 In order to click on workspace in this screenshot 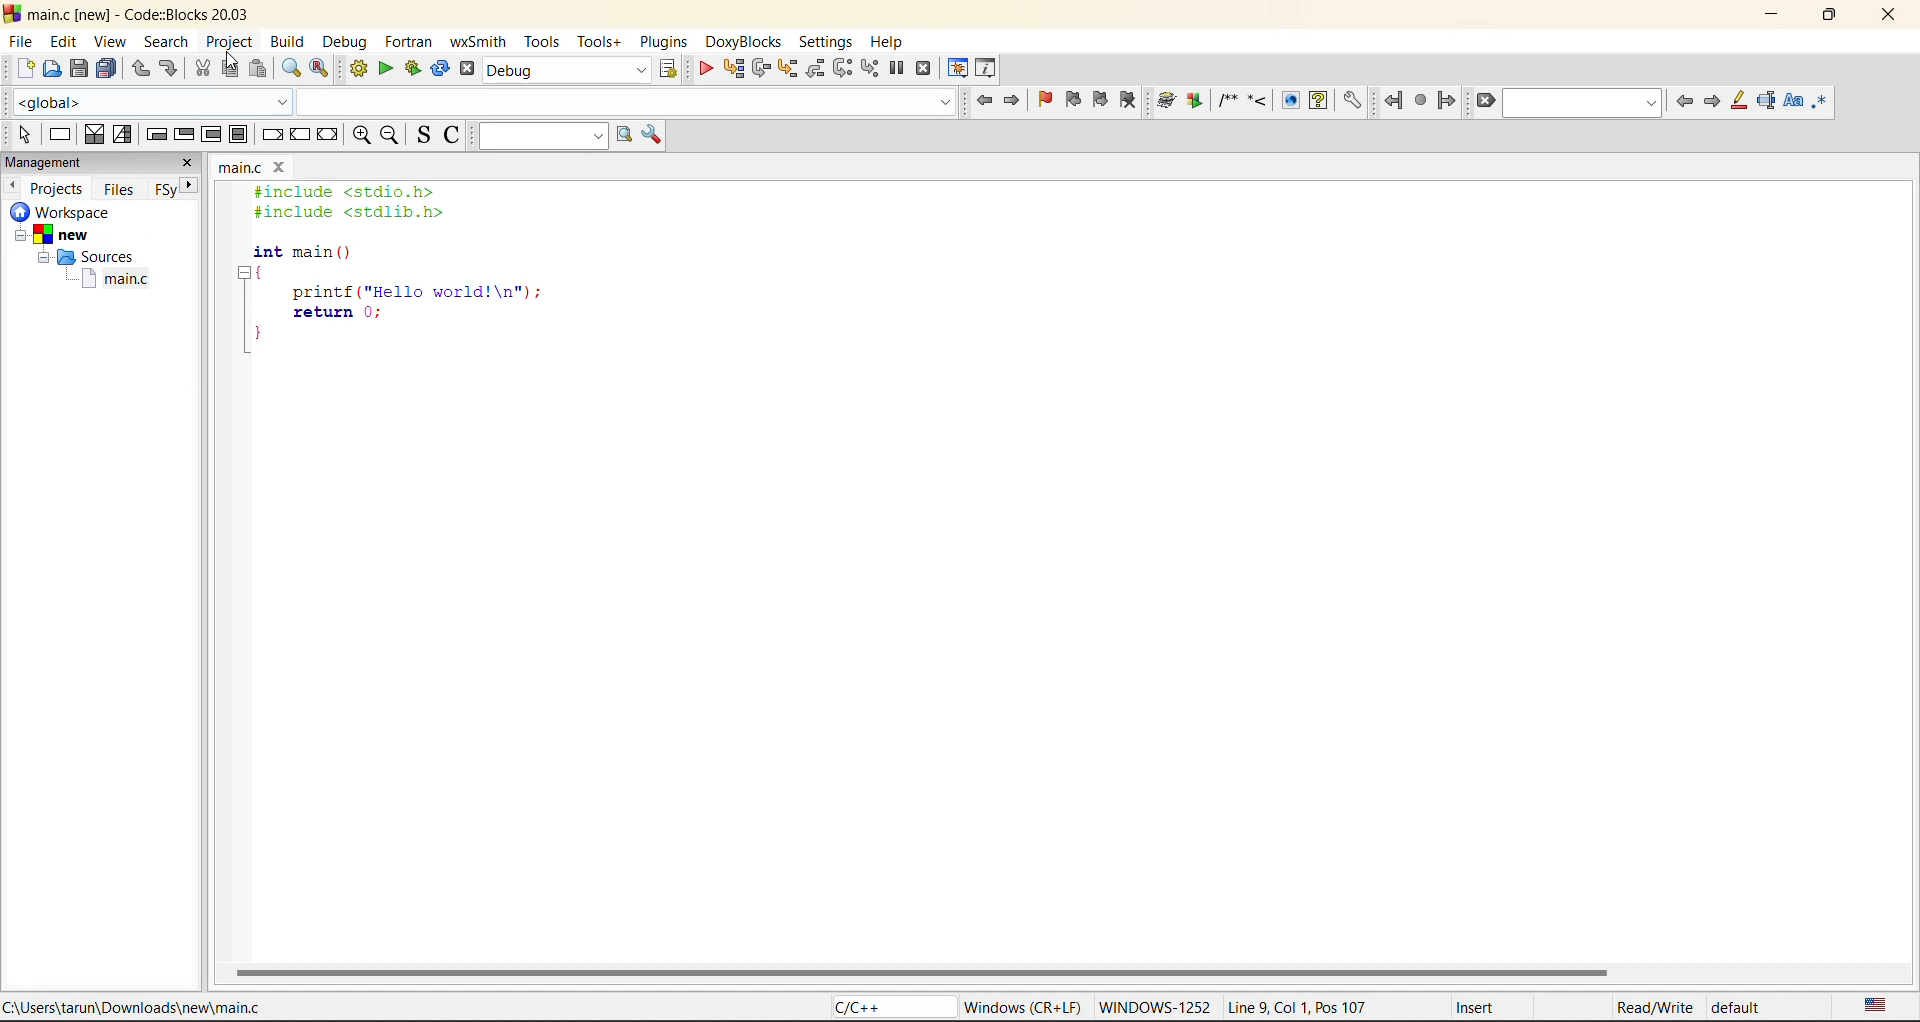, I will do `click(65, 213)`.